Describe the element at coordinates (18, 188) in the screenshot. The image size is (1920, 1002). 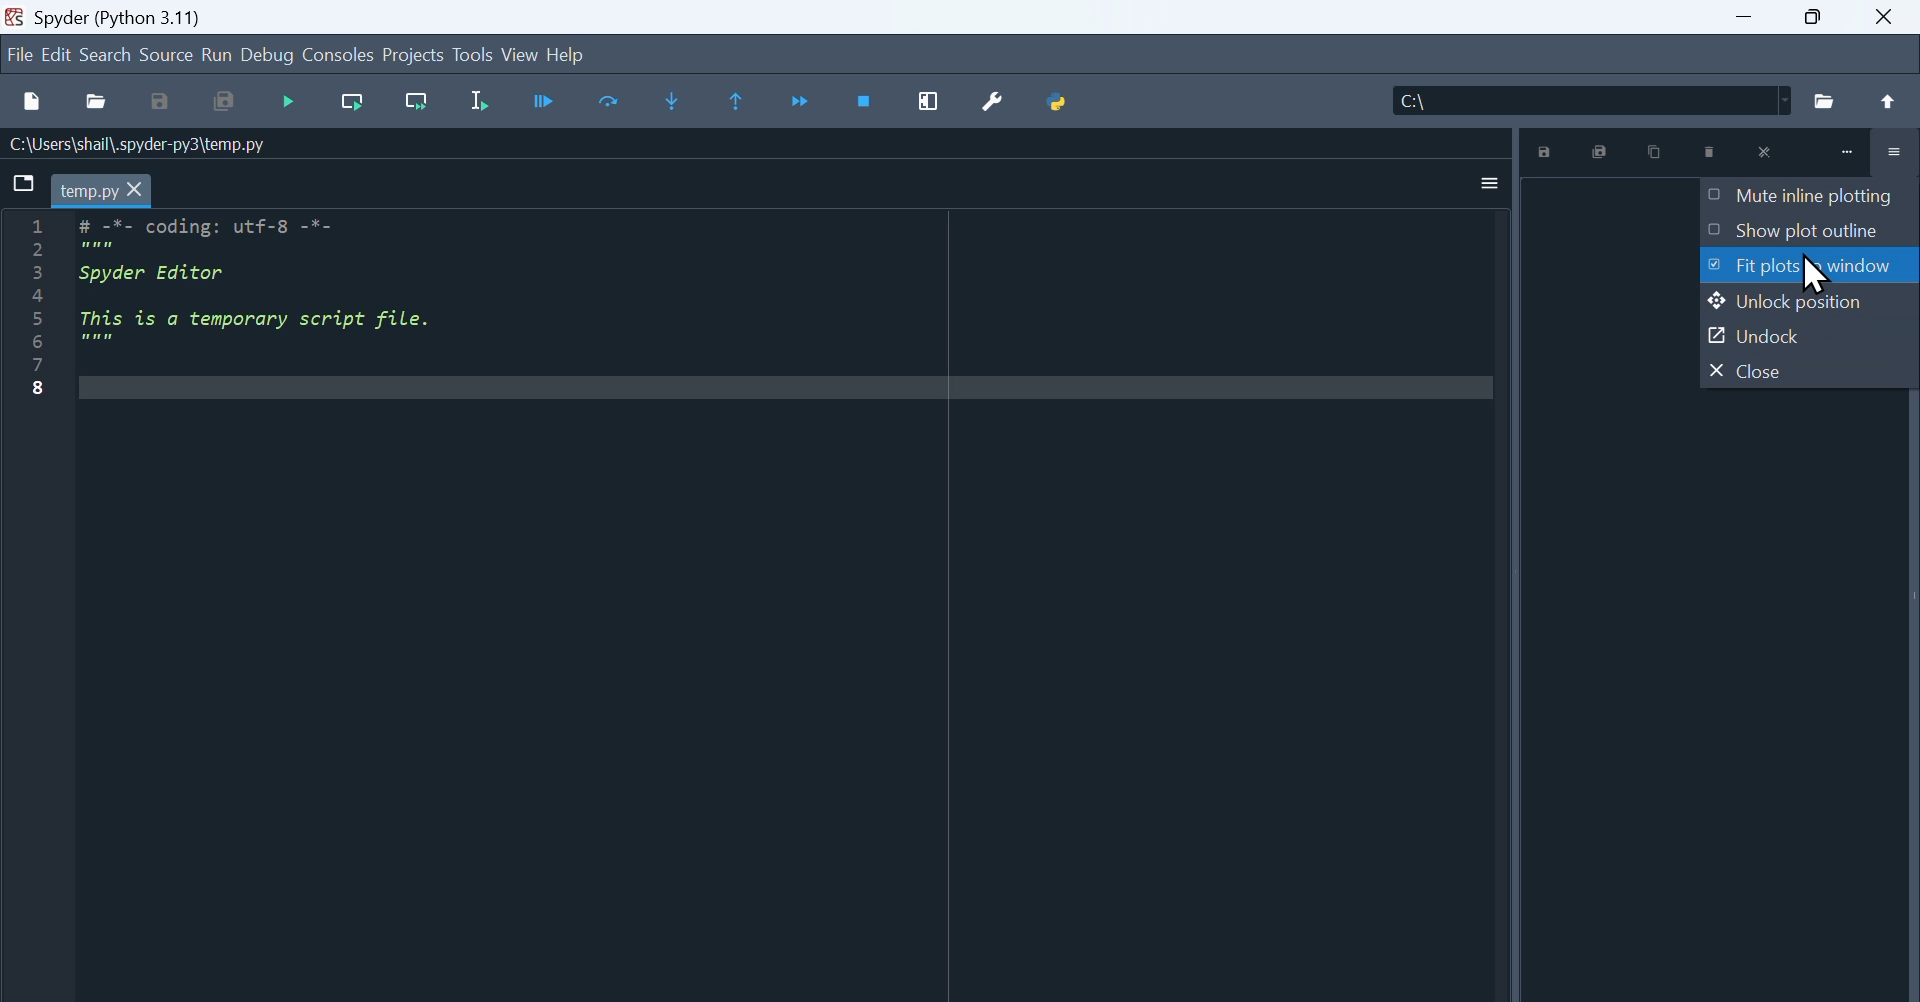
I see `Browse tabs` at that location.